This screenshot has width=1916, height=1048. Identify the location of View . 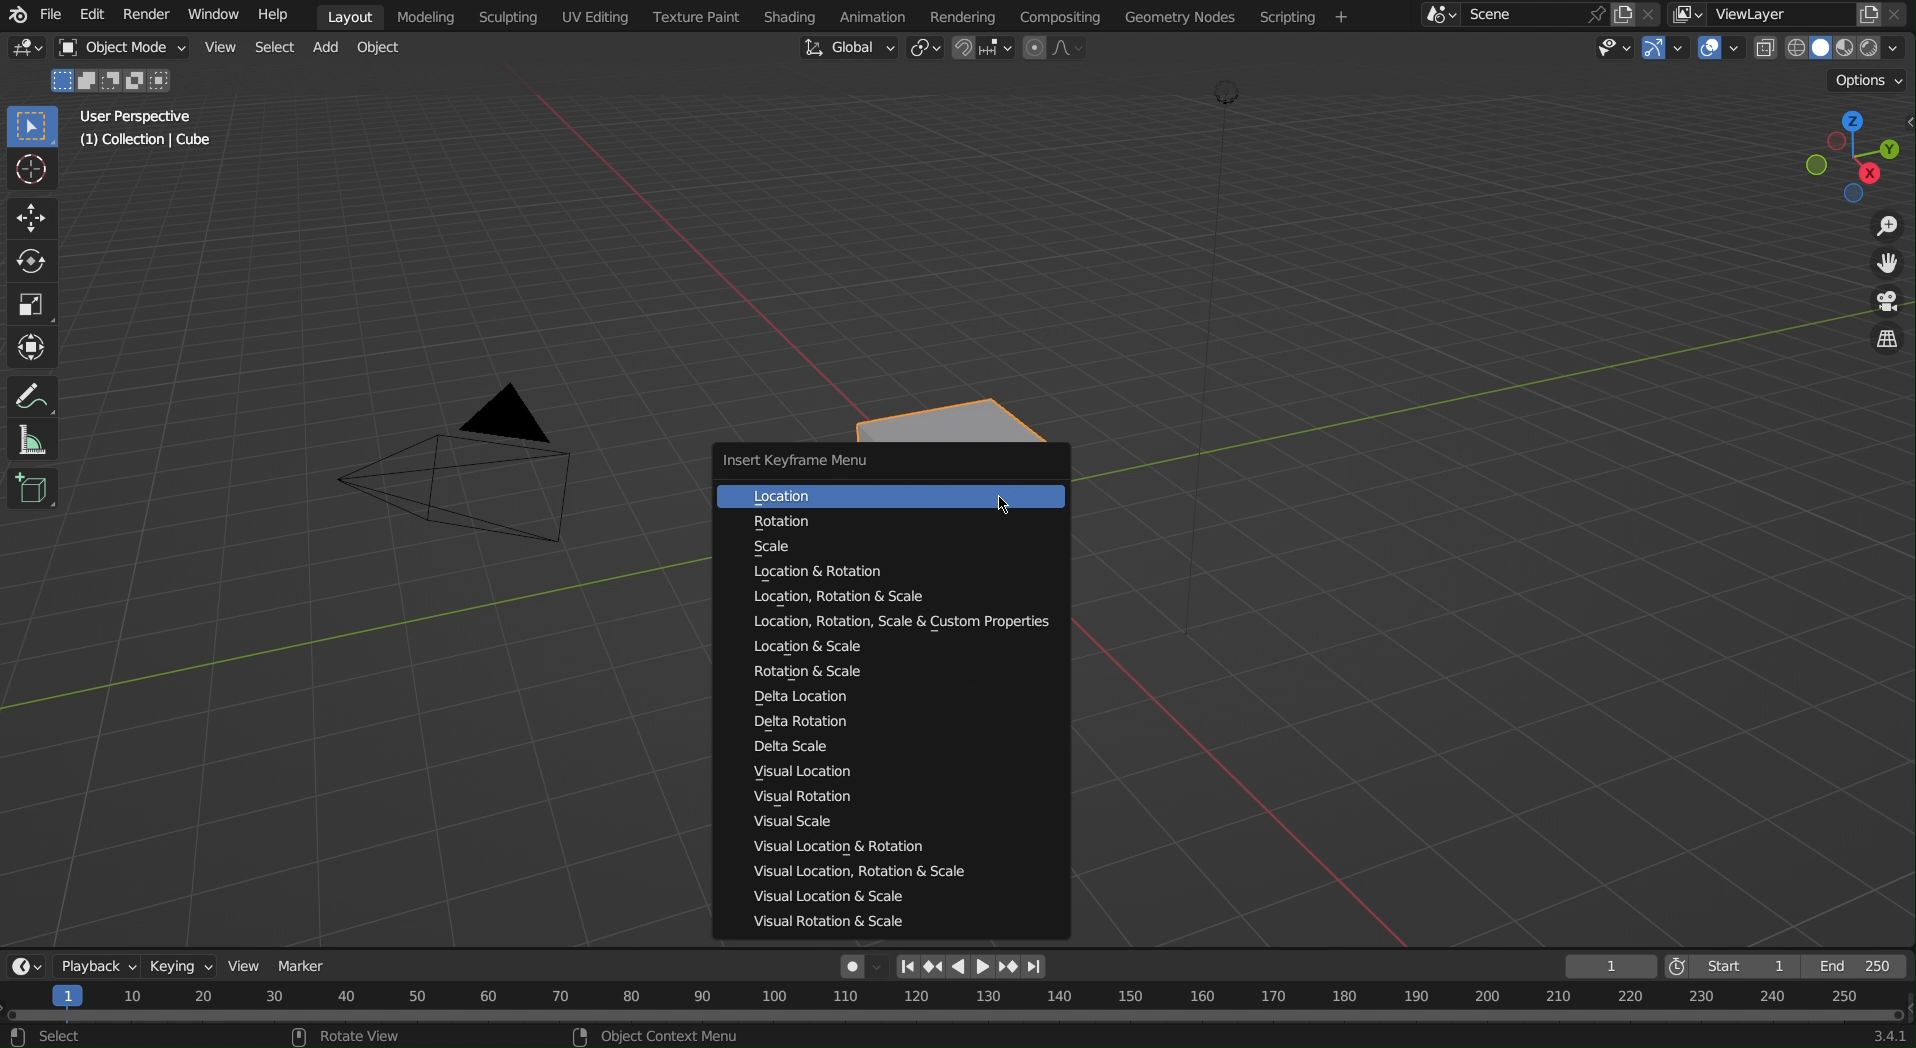
(218, 46).